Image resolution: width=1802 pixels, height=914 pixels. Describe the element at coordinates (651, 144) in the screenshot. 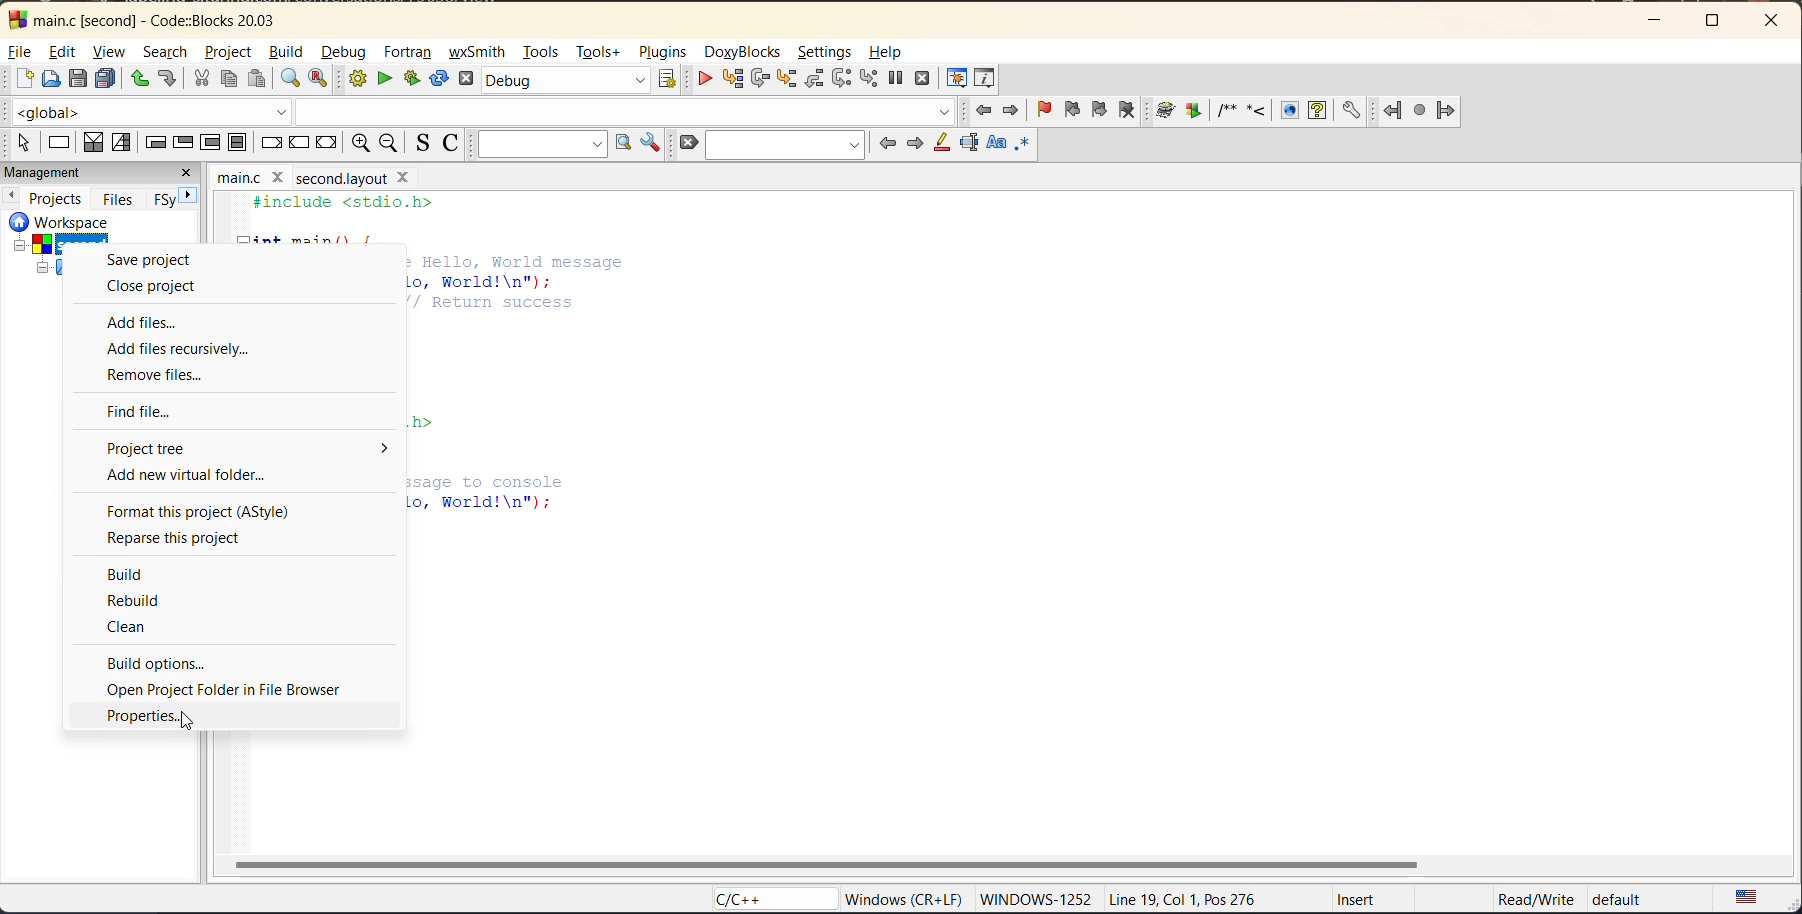

I see `show options window` at that location.